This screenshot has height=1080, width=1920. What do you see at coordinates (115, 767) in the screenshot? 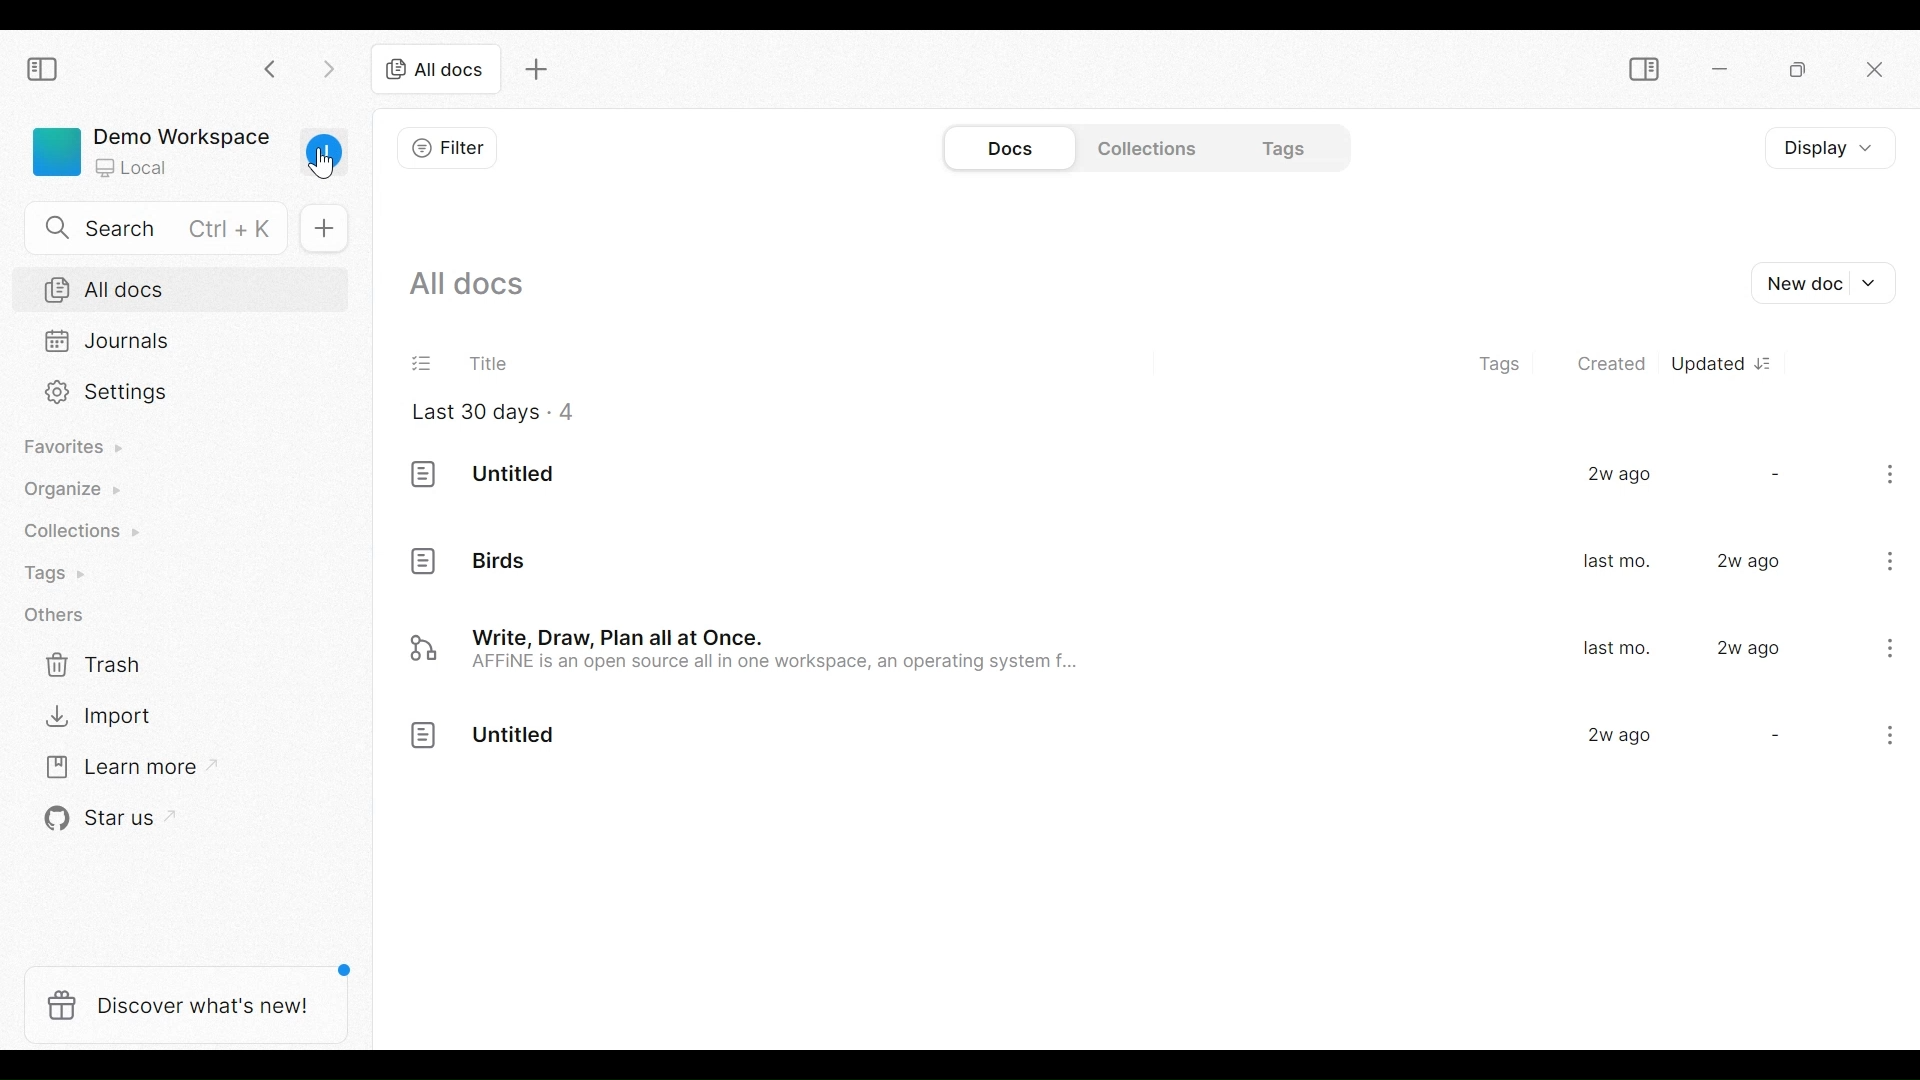
I see `Learn more` at bounding box center [115, 767].